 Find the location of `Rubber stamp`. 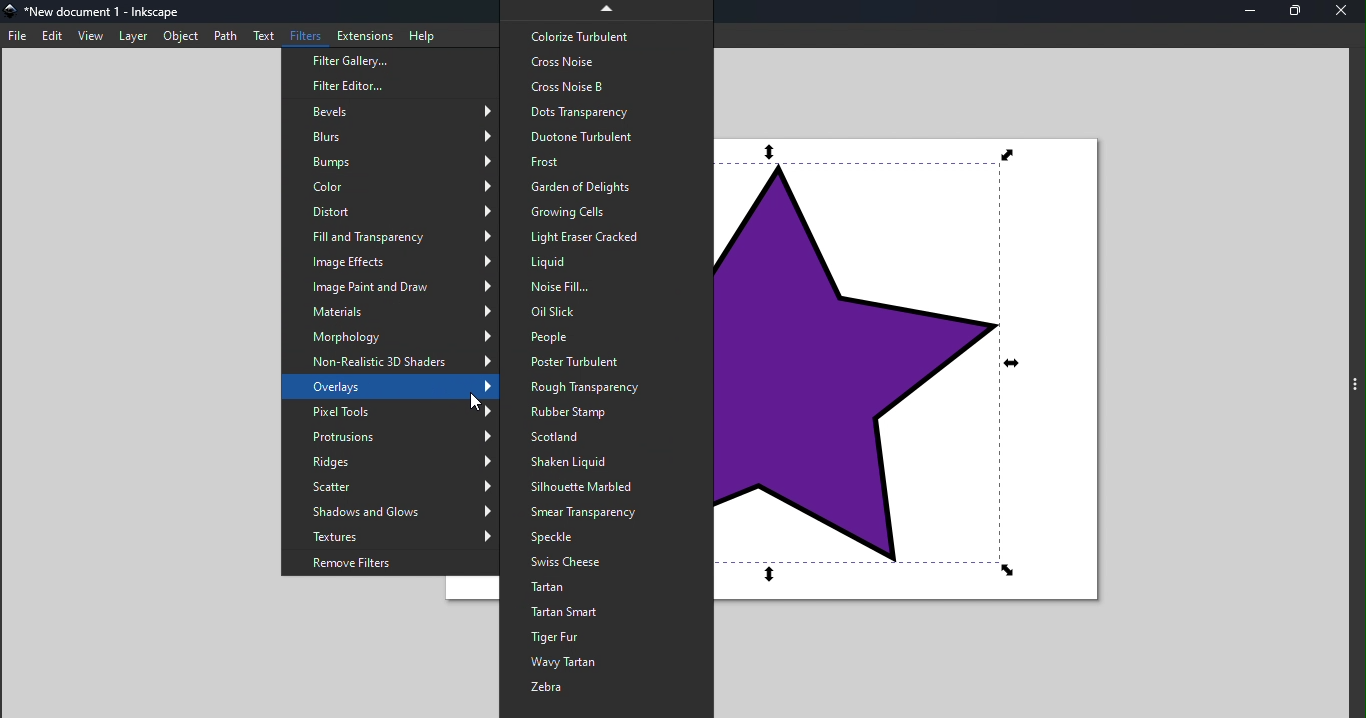

Rubber stamp is located at coordinates (607, 413).